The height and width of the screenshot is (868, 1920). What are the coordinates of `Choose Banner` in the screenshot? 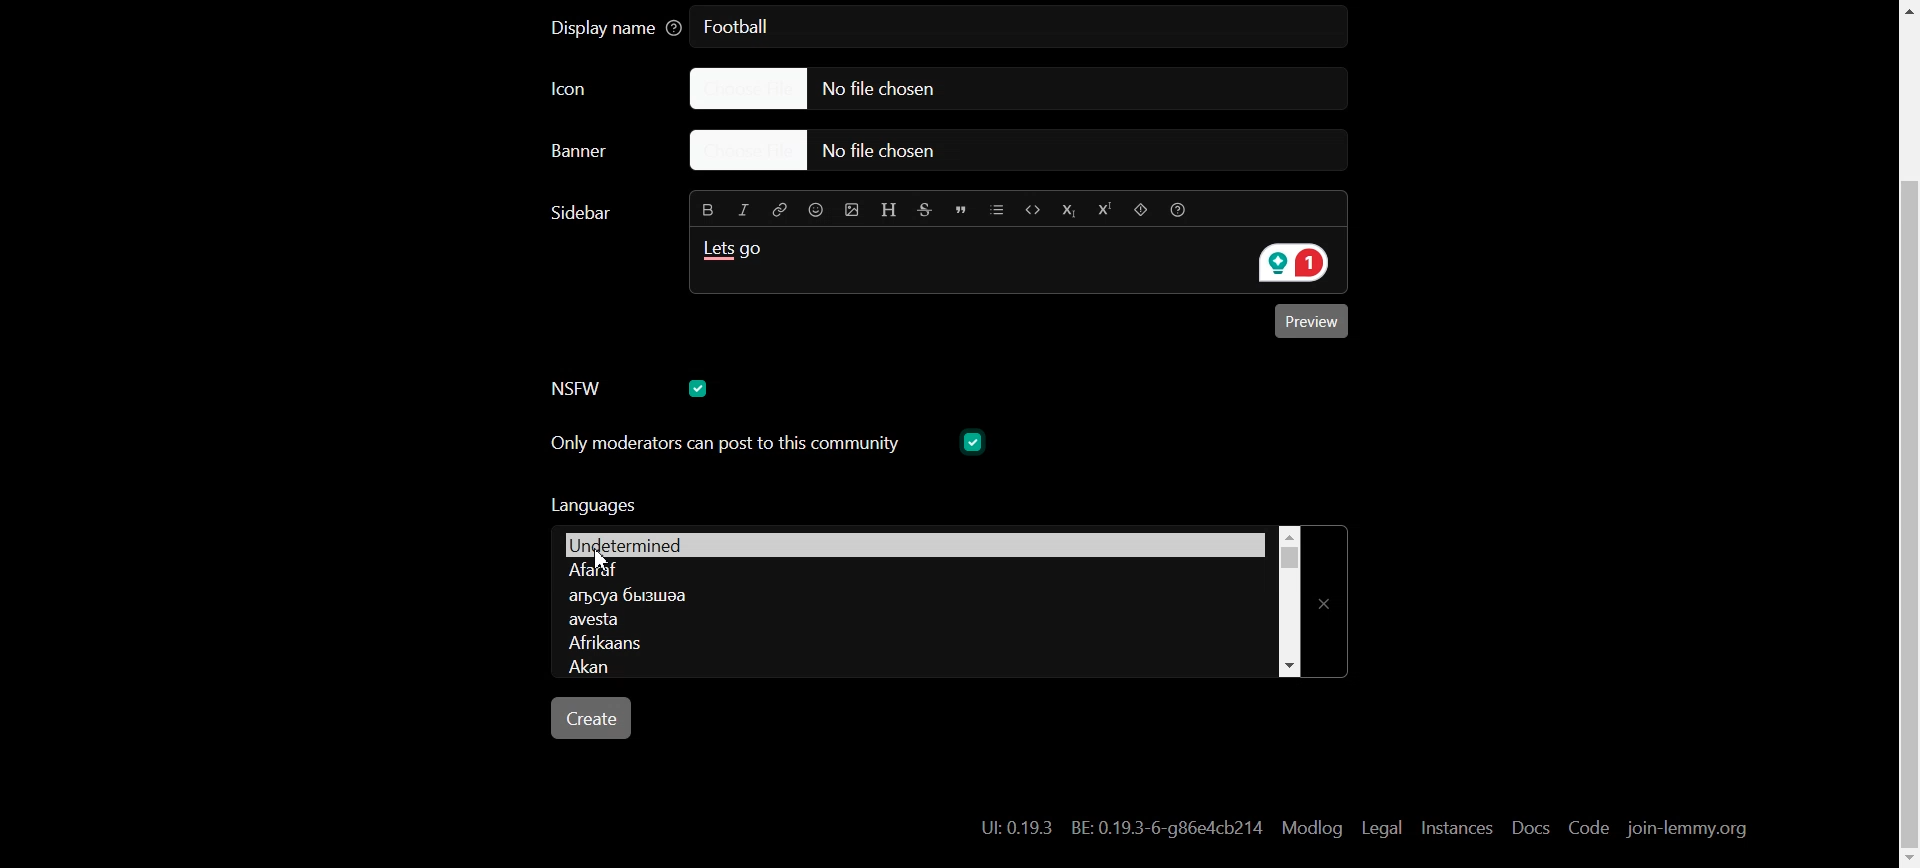 It's located at (603, 156).